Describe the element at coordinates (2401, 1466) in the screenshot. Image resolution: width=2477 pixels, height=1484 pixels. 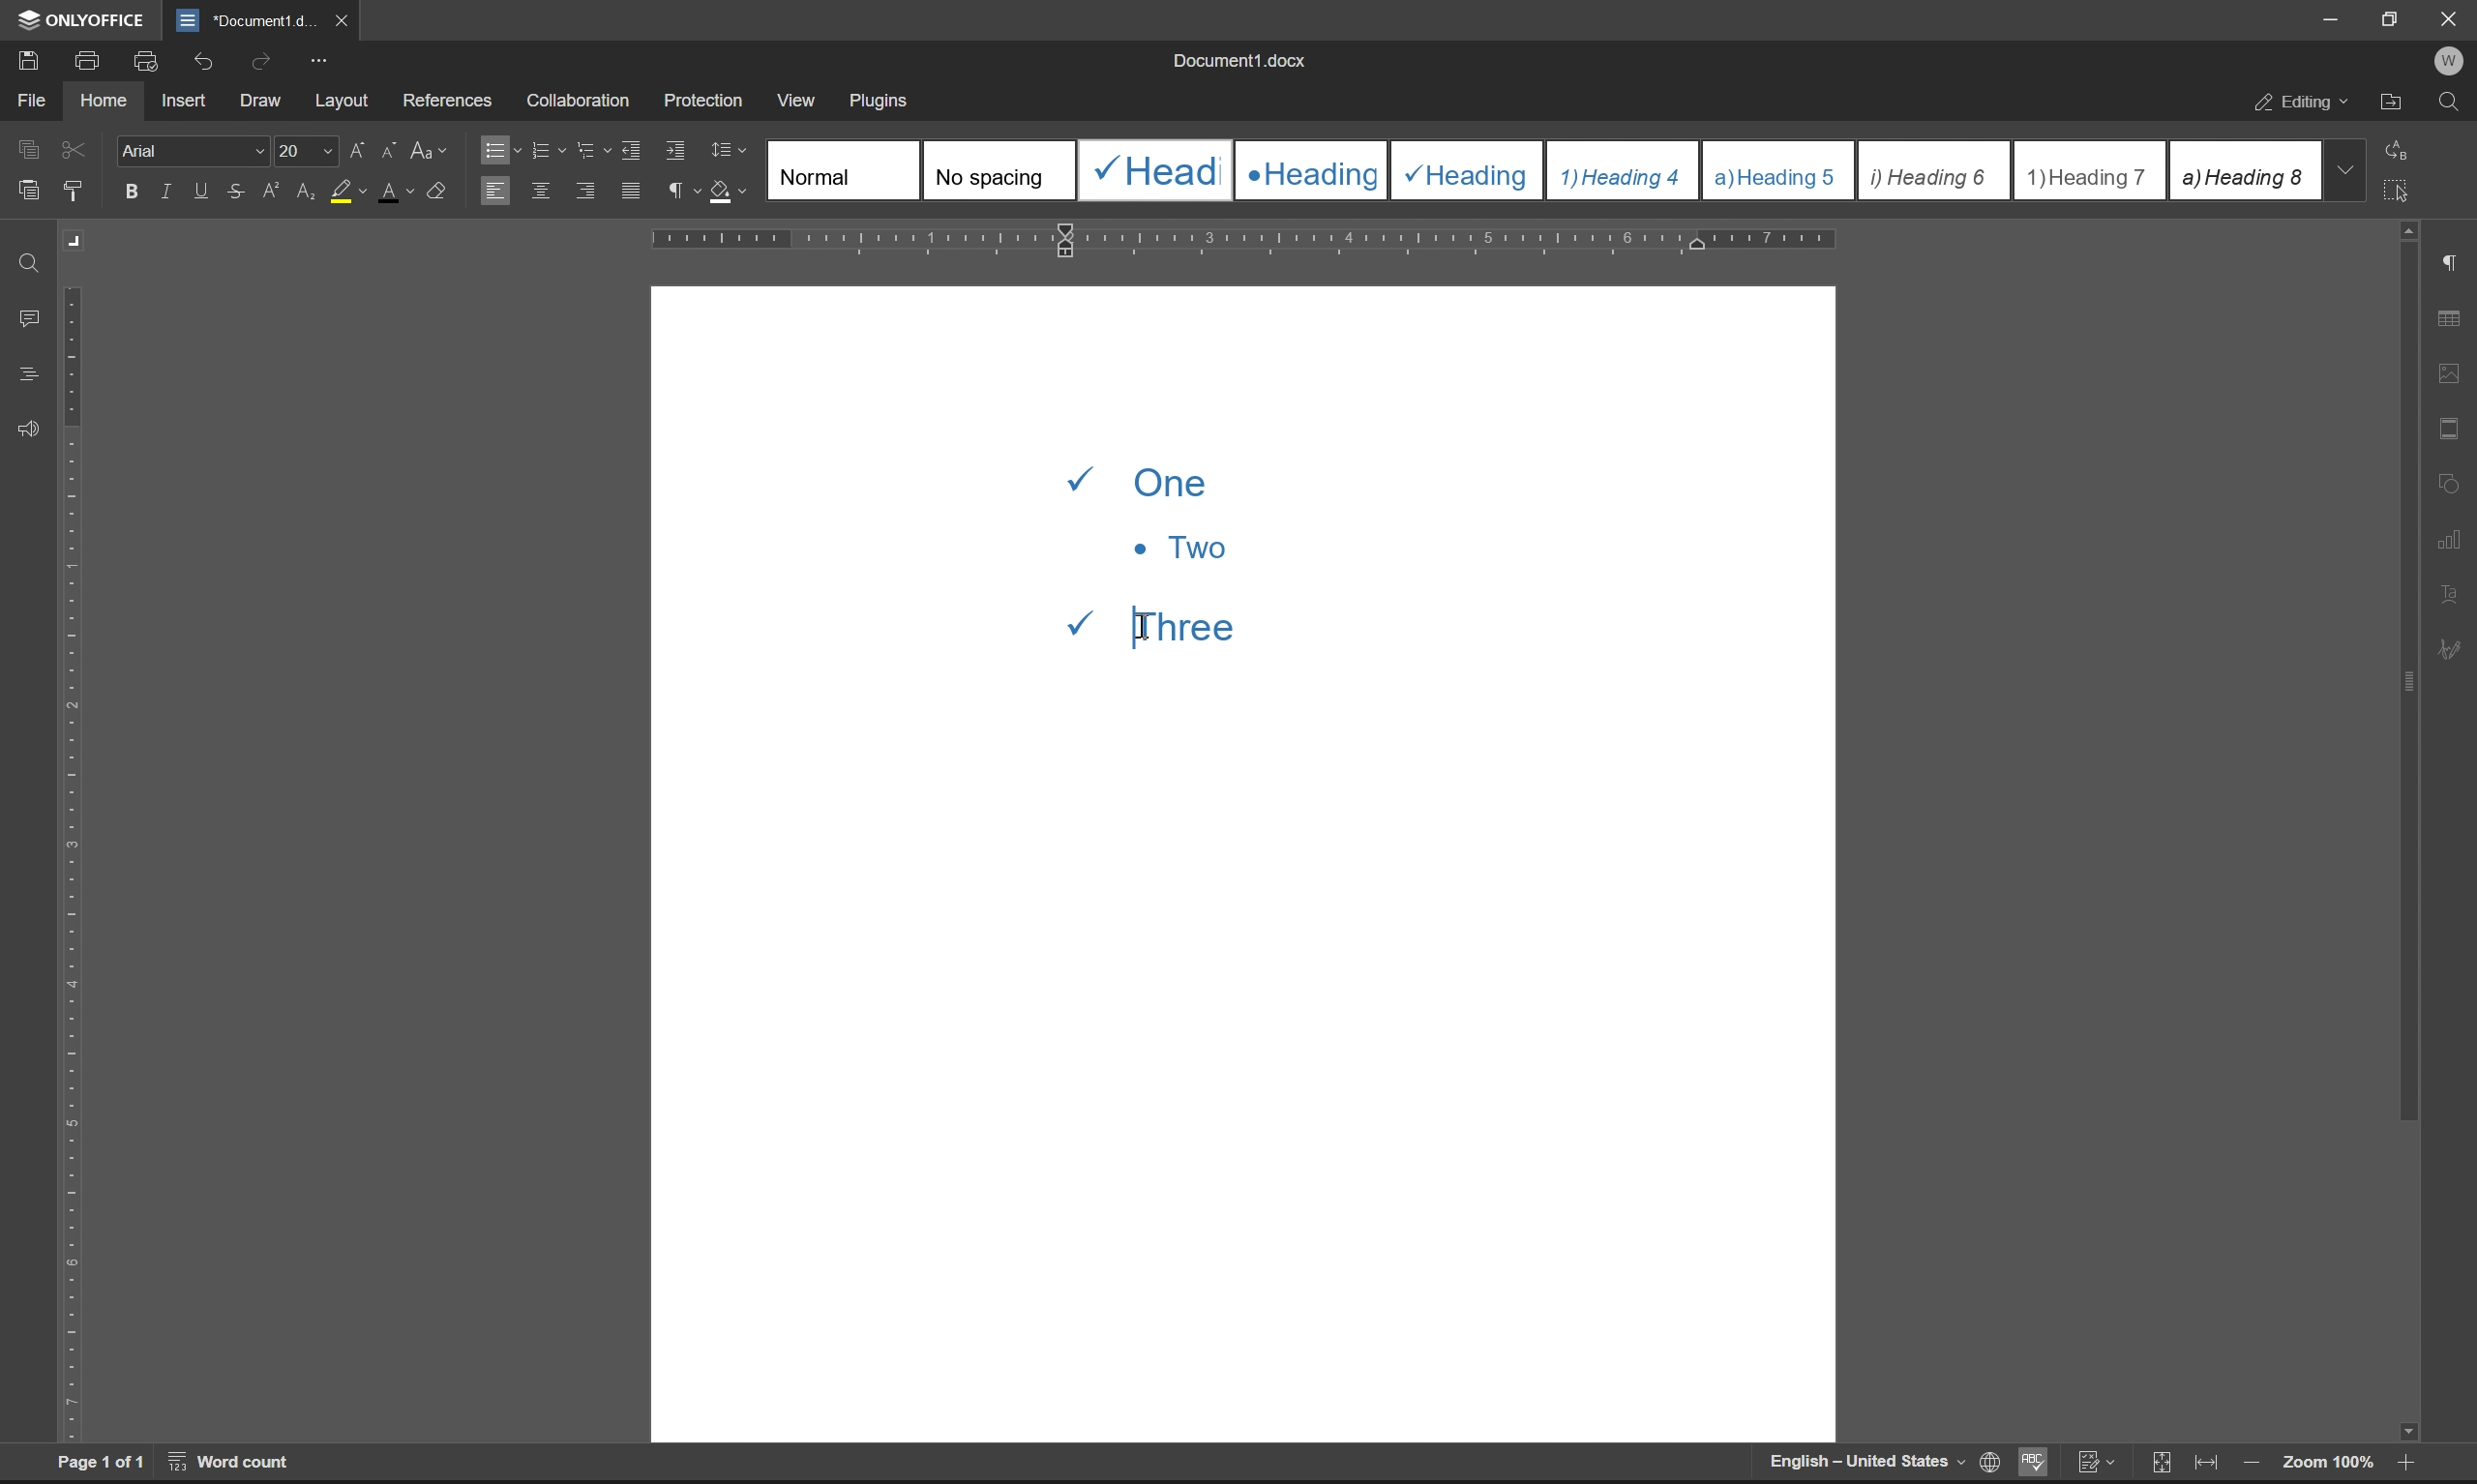
I see `zoom in` at that location.